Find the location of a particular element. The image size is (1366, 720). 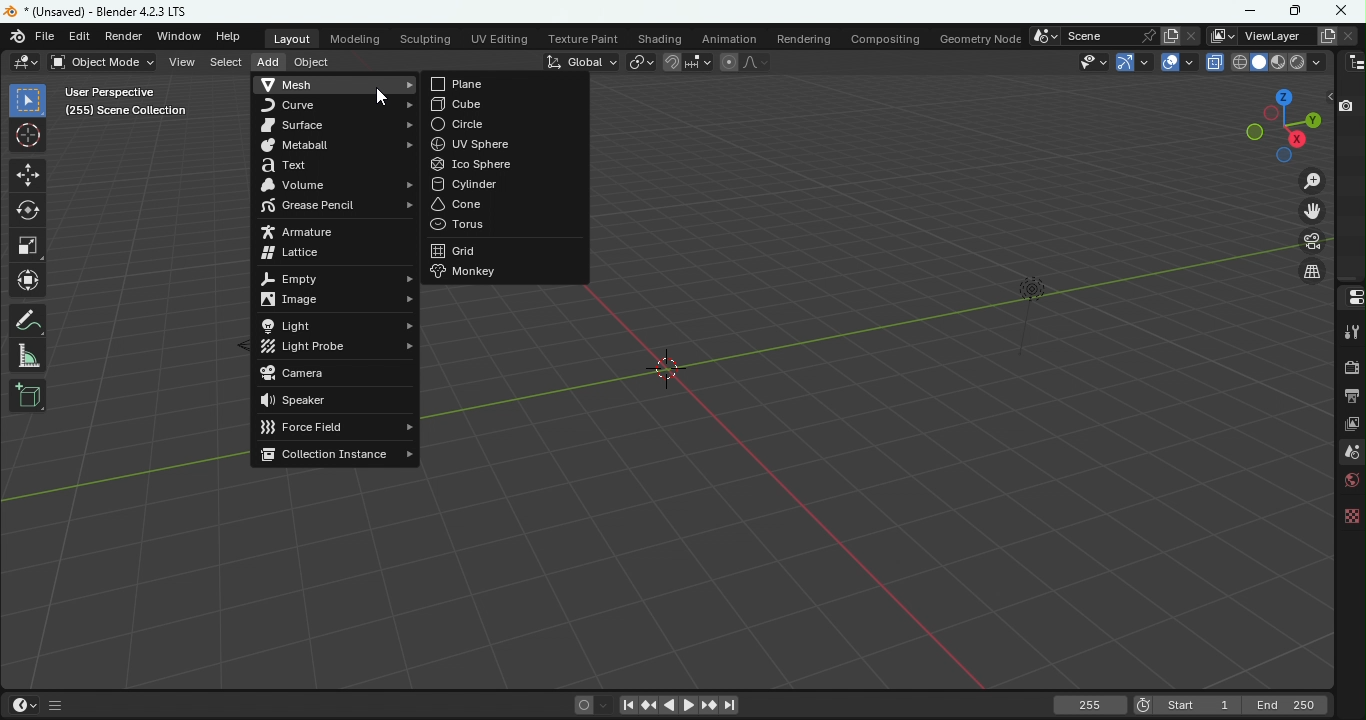

GUI show/hide is located at coordinates (58, 706).